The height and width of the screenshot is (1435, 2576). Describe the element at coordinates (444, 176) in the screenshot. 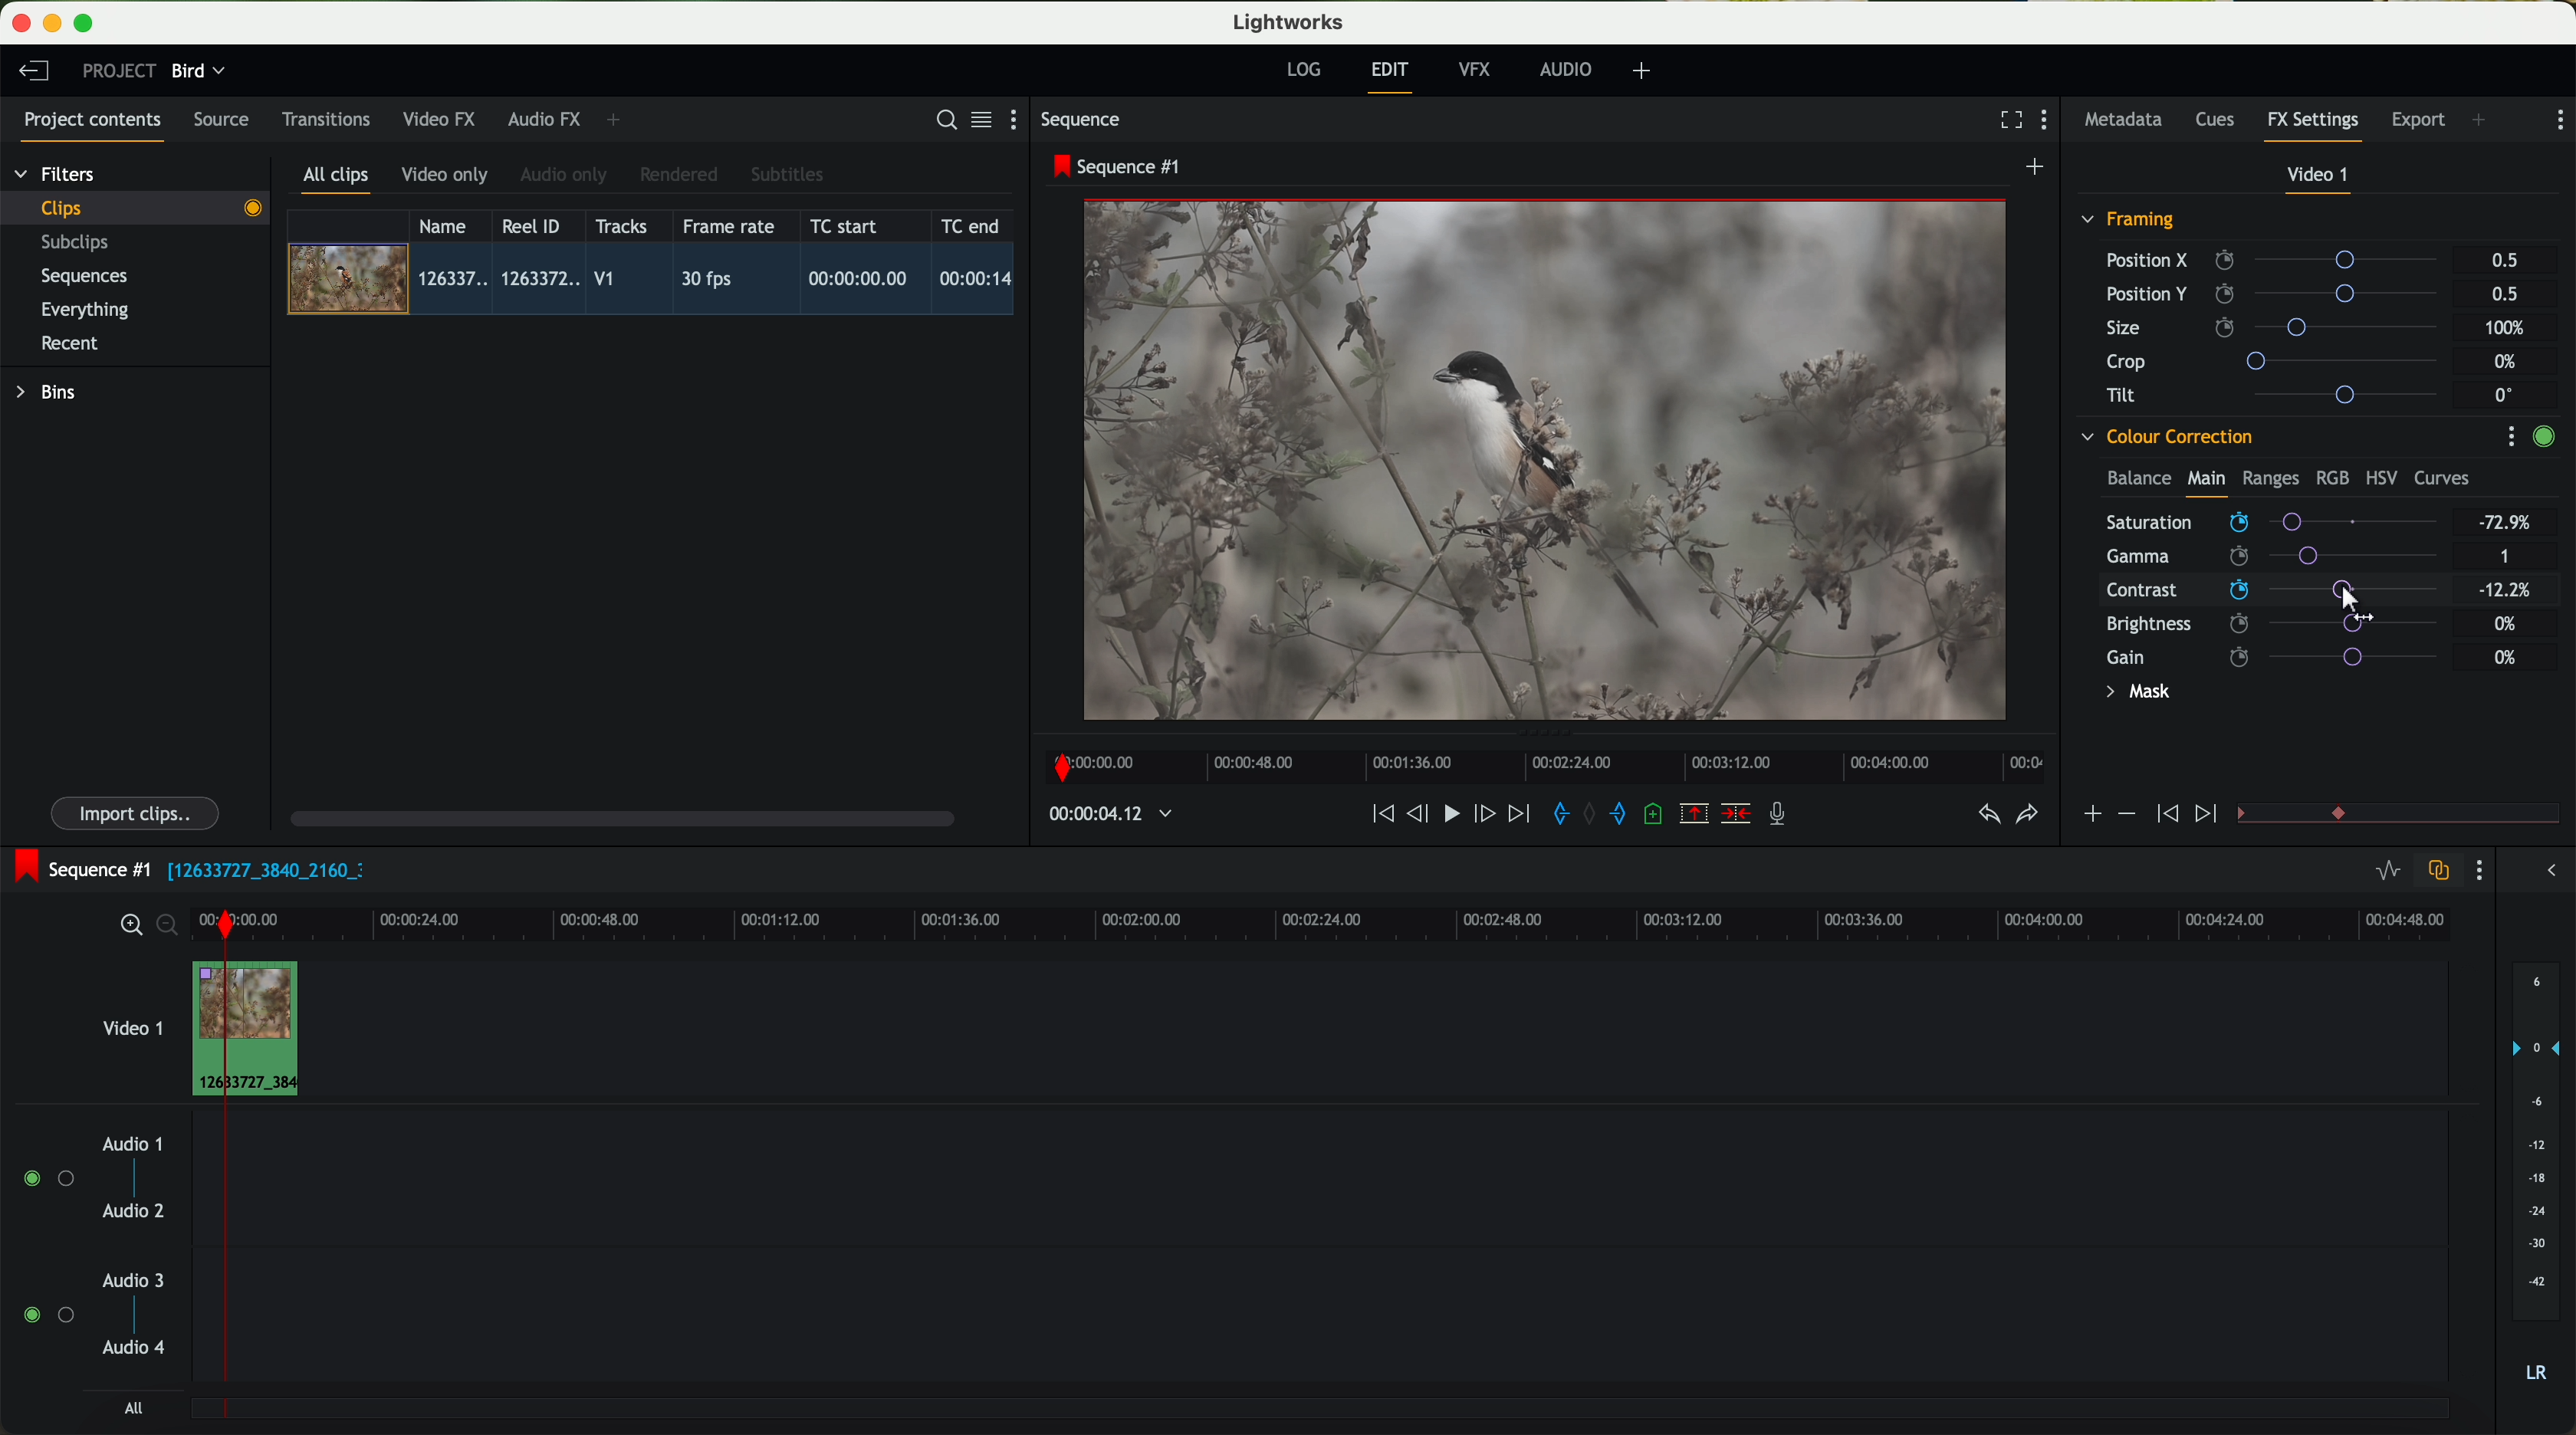

I see `video only` at that location.